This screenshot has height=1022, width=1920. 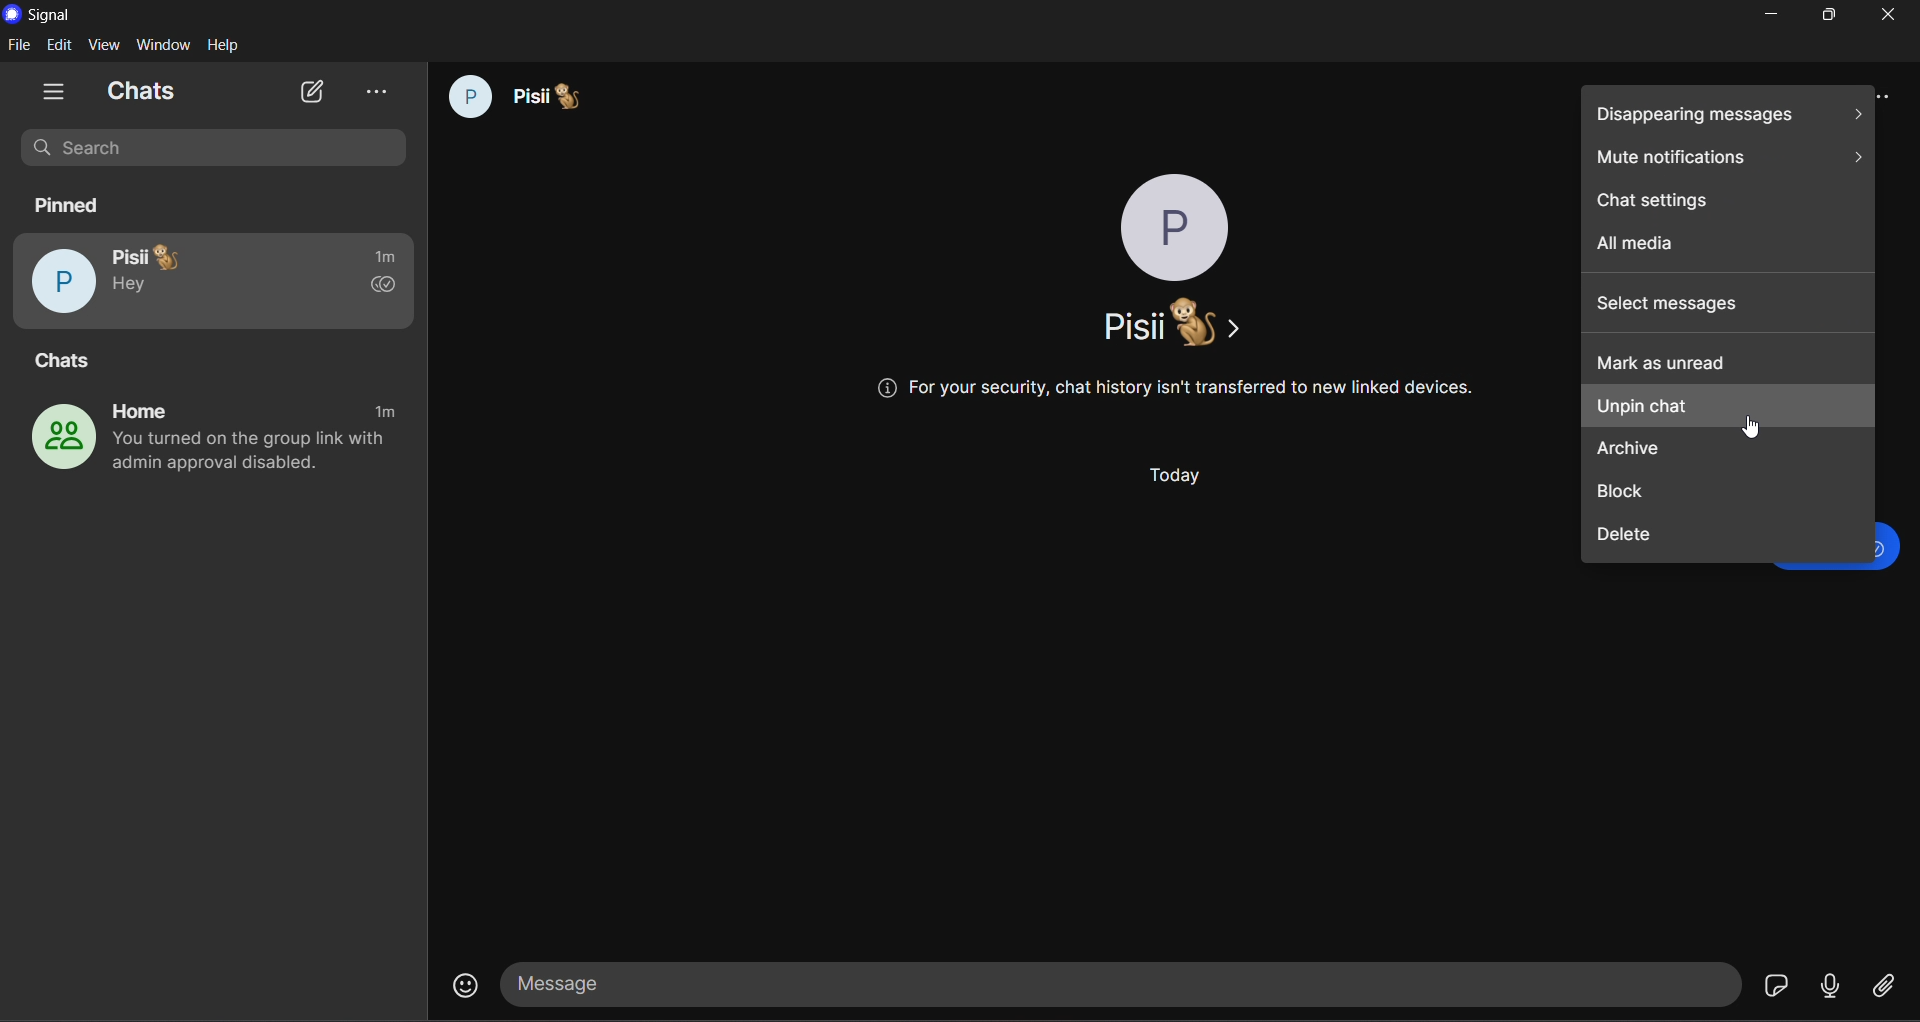 I want to click on home group chat, so click(x=217, y=442).